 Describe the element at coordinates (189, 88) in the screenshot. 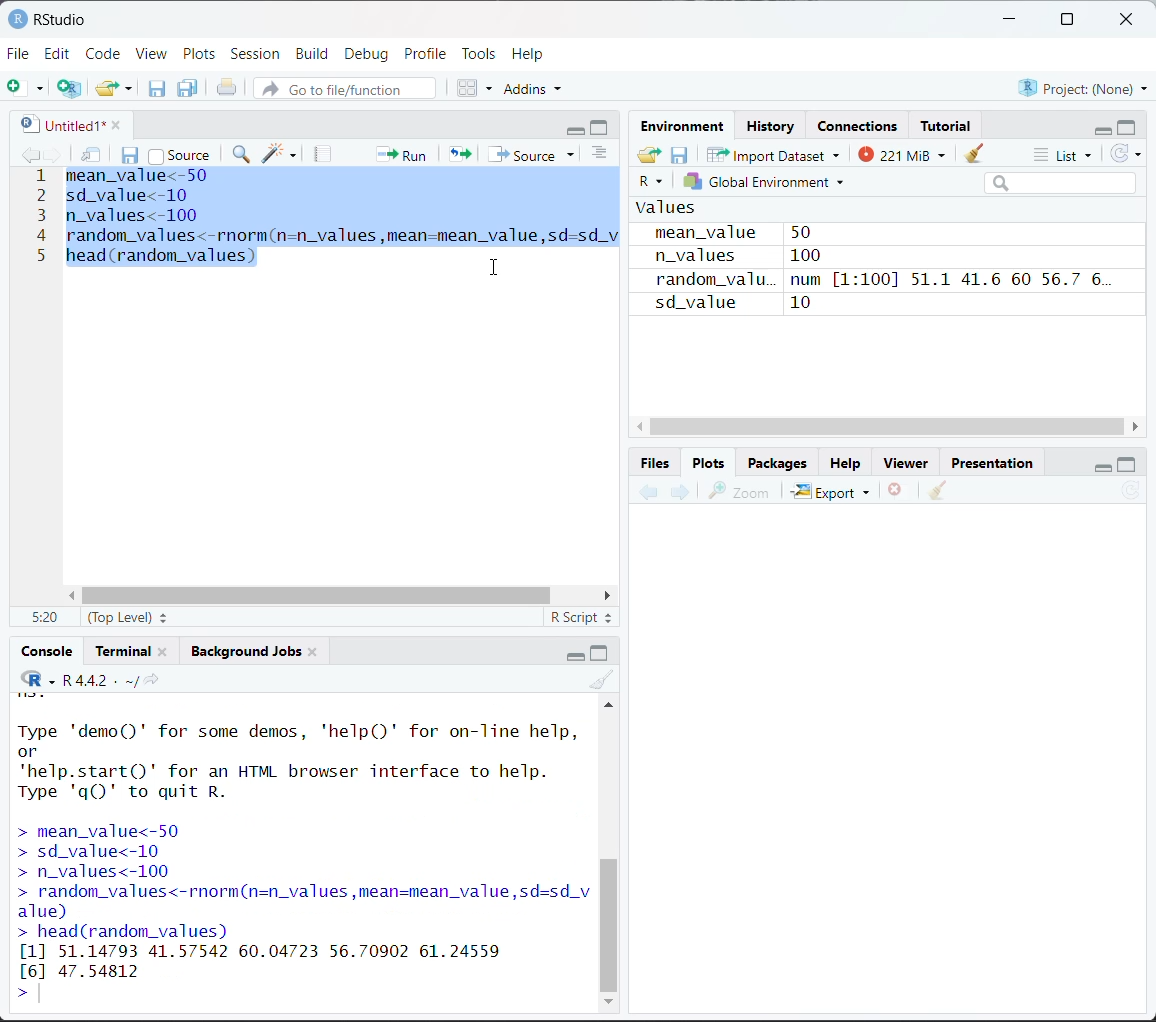

I see `save all open documents` at that location.